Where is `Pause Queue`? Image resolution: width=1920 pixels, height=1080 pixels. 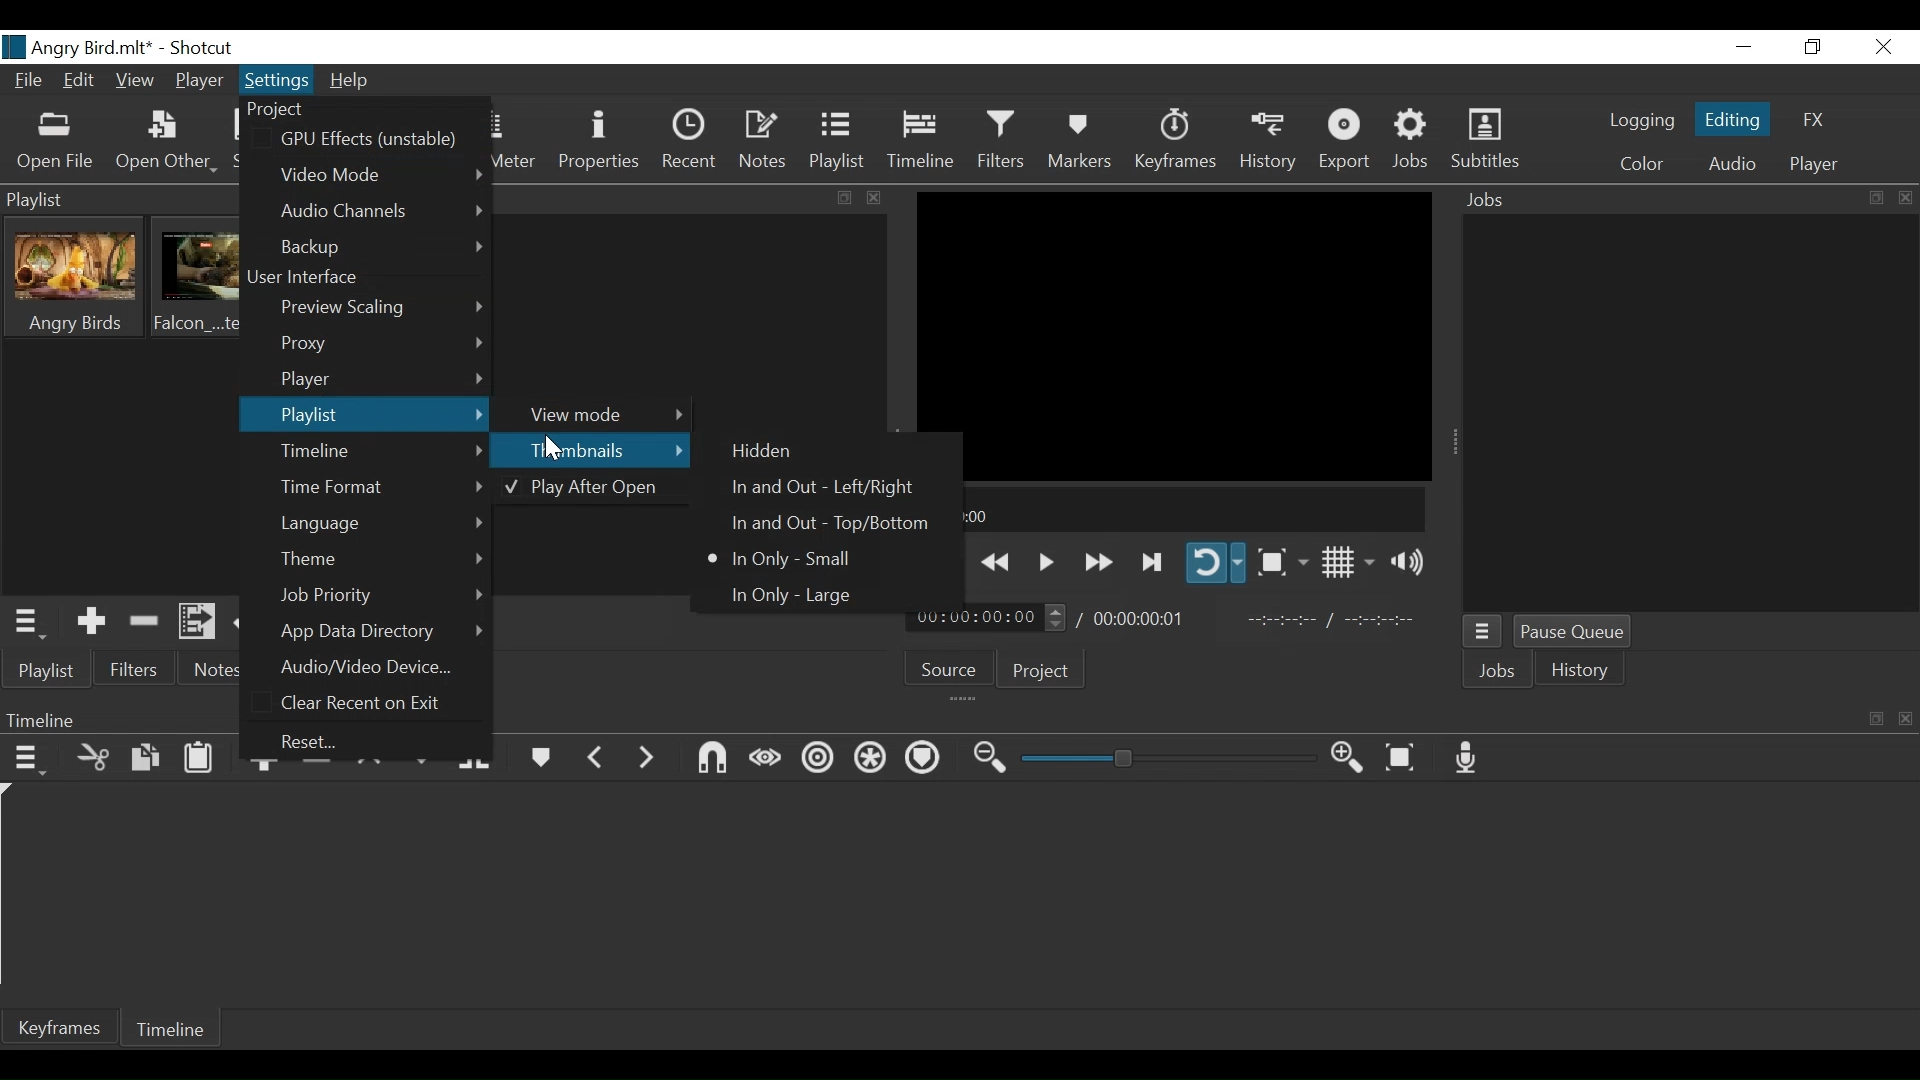 Pause Queue is located at coordinates (1575, 634).